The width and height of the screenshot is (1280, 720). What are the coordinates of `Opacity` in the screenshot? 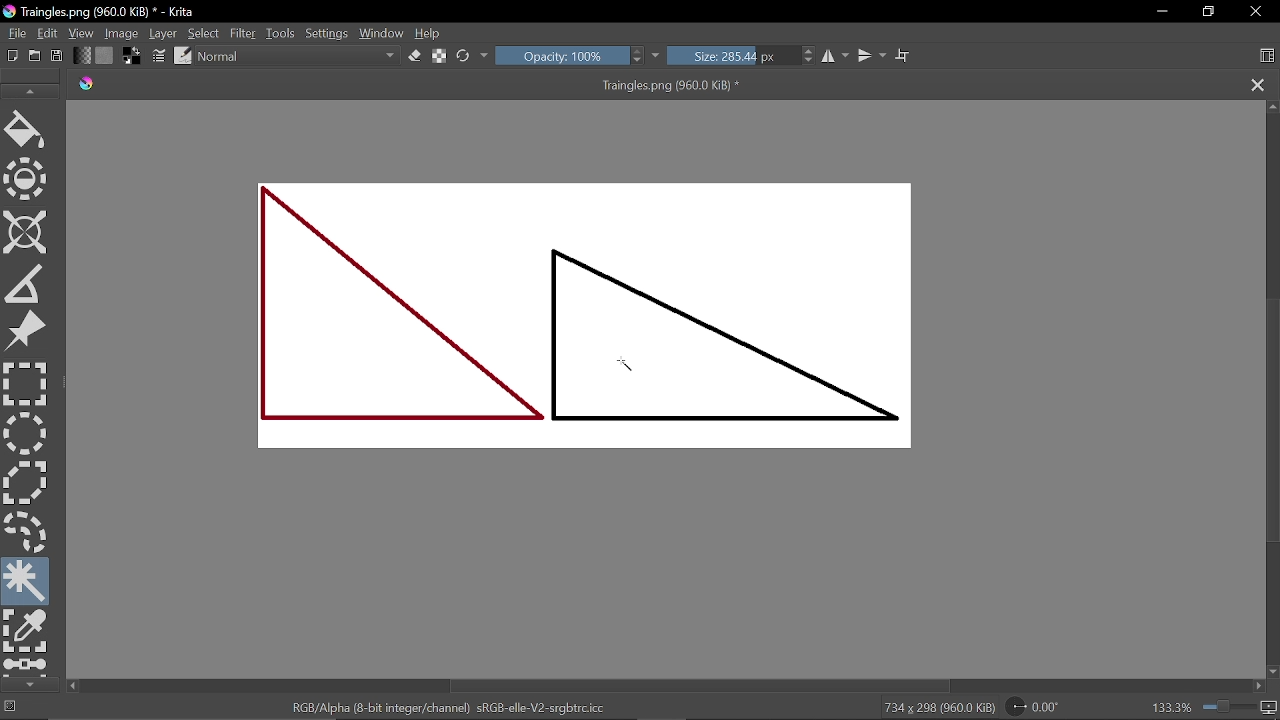 It's located at (560, 55).